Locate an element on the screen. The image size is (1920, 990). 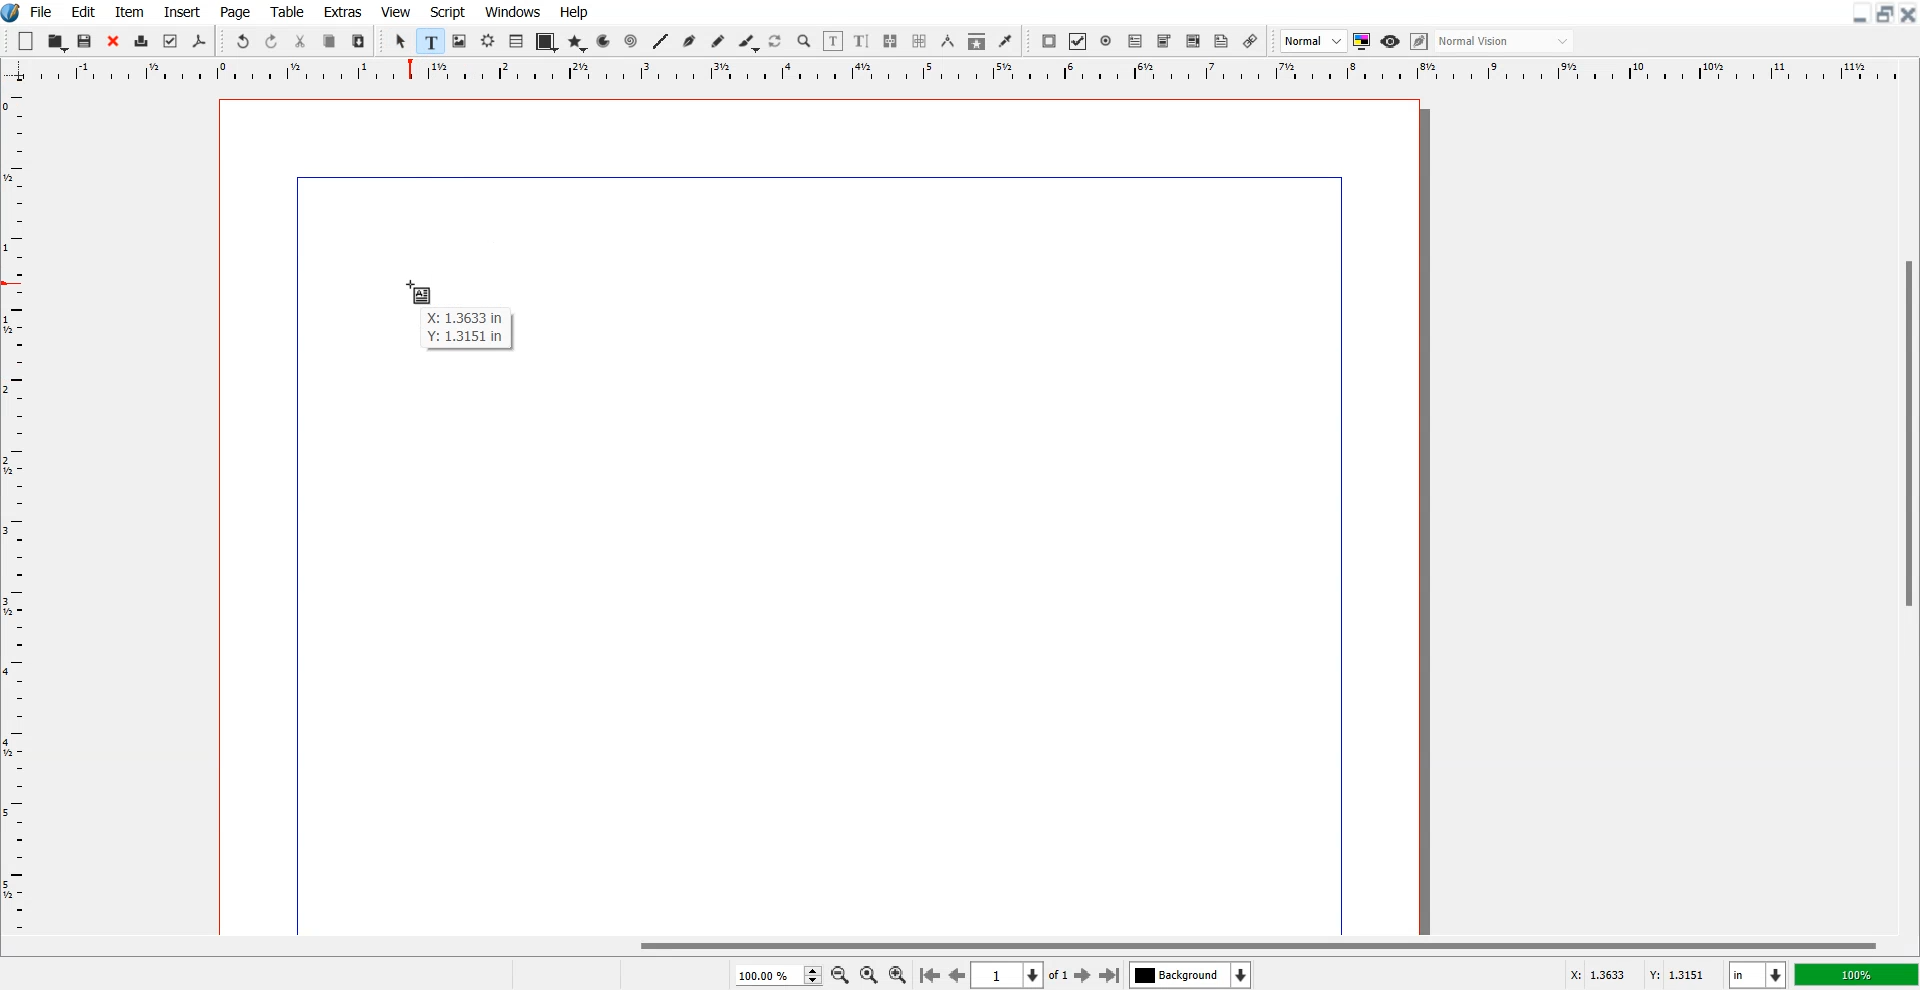
Insert image is located at coordinates (422, 292).